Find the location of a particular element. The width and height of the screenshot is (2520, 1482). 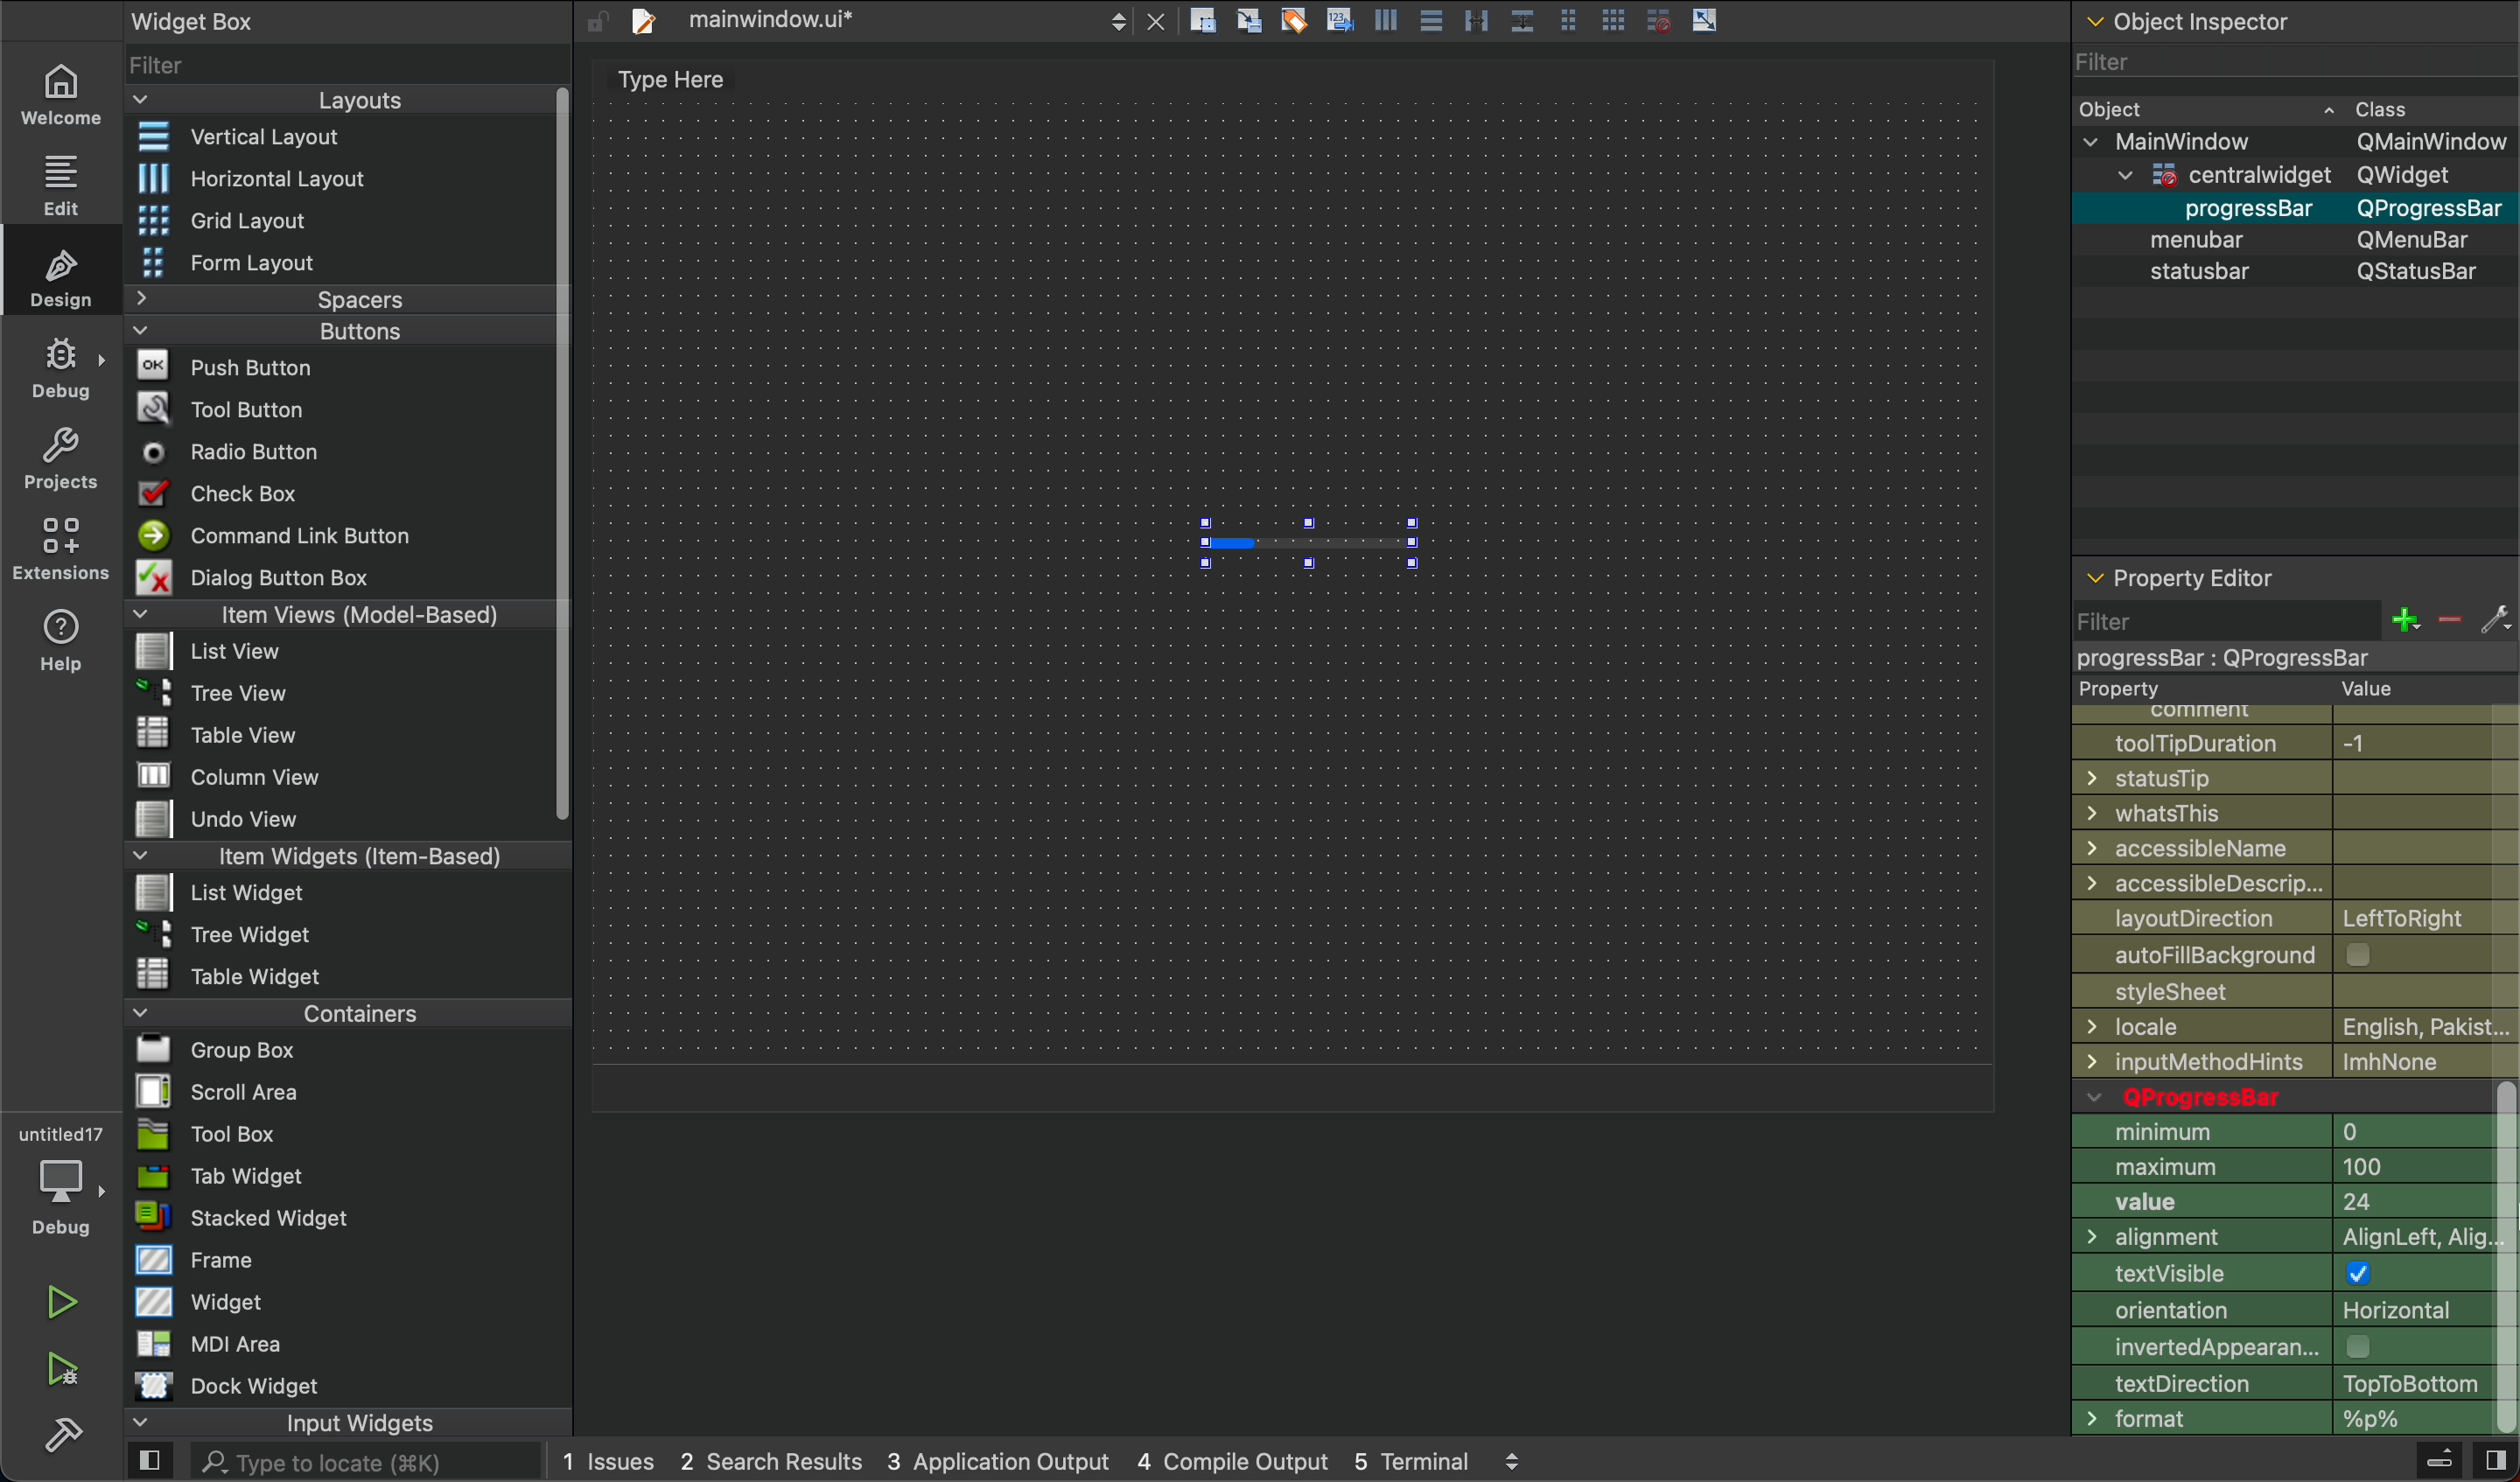

Build is located at coordinates (2437, 1463).